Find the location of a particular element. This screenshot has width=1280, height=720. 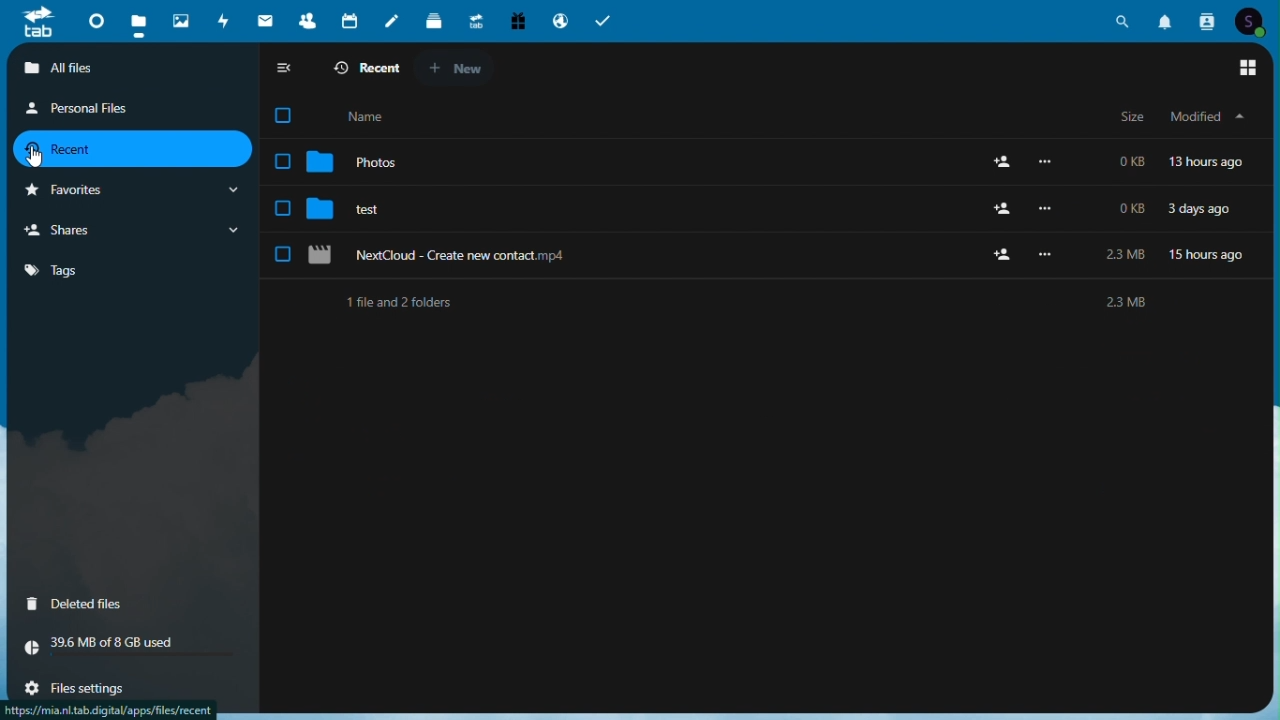

photos is located at coordinates (357, 163).